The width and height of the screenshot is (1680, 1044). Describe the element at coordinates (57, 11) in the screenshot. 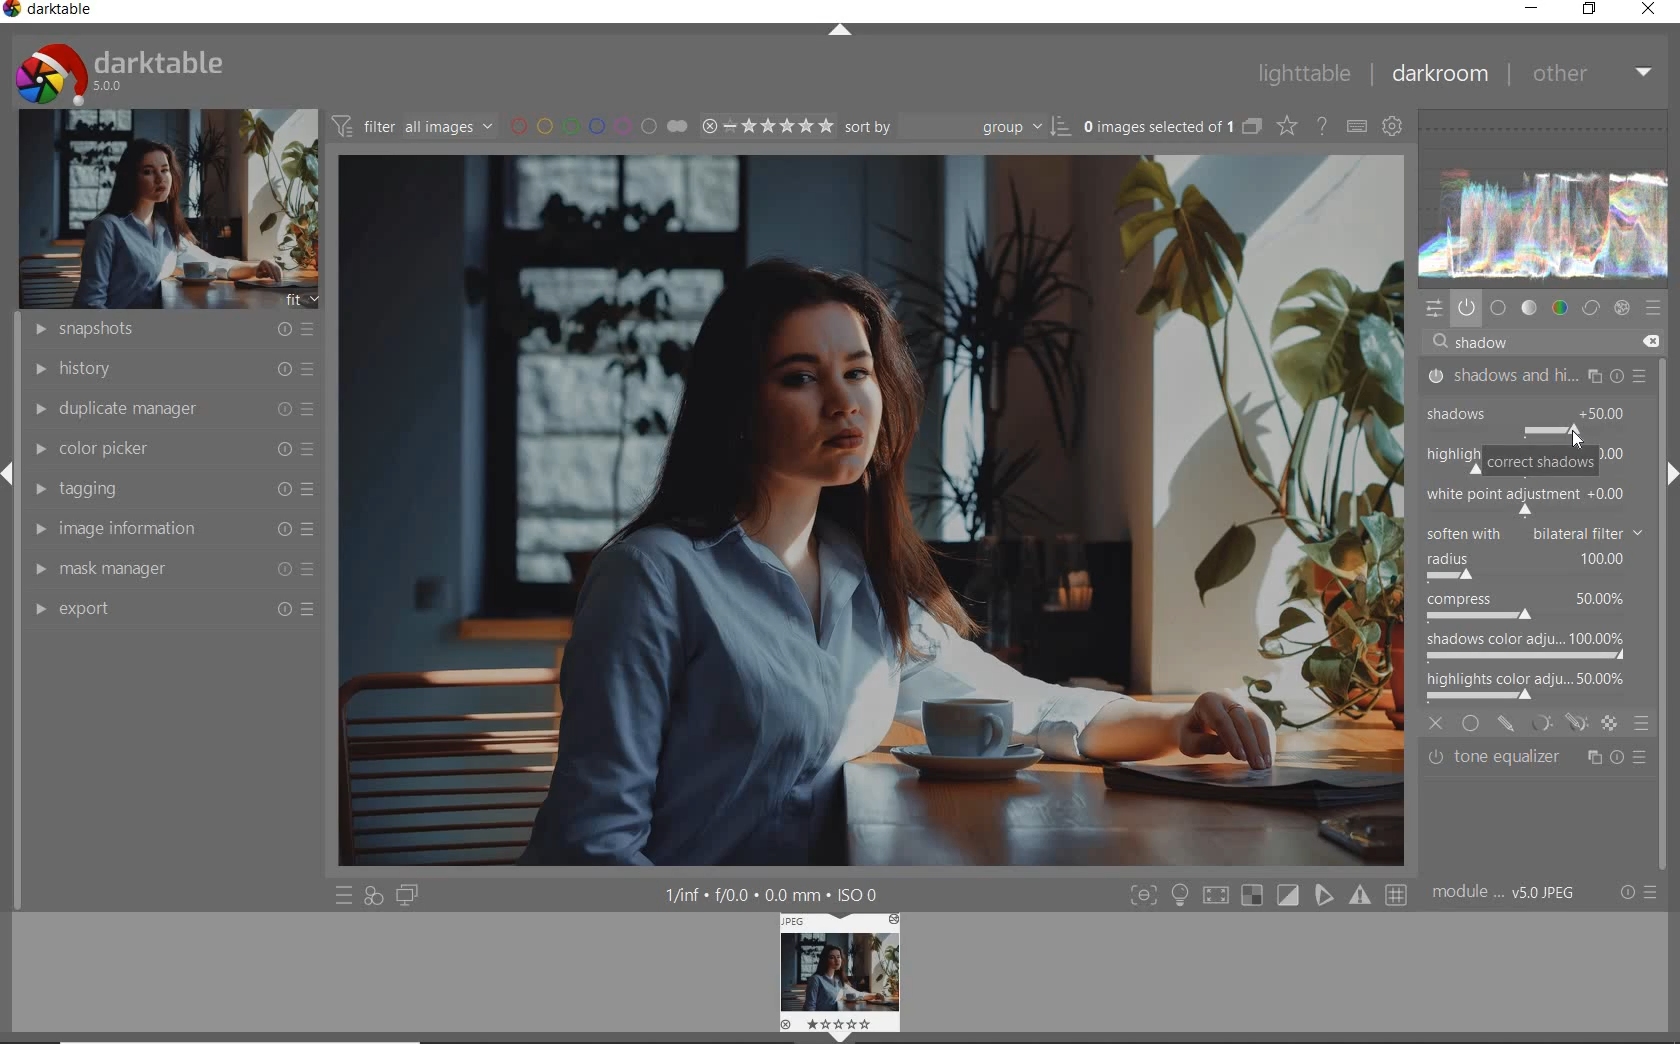

I see `darktable` at that location.